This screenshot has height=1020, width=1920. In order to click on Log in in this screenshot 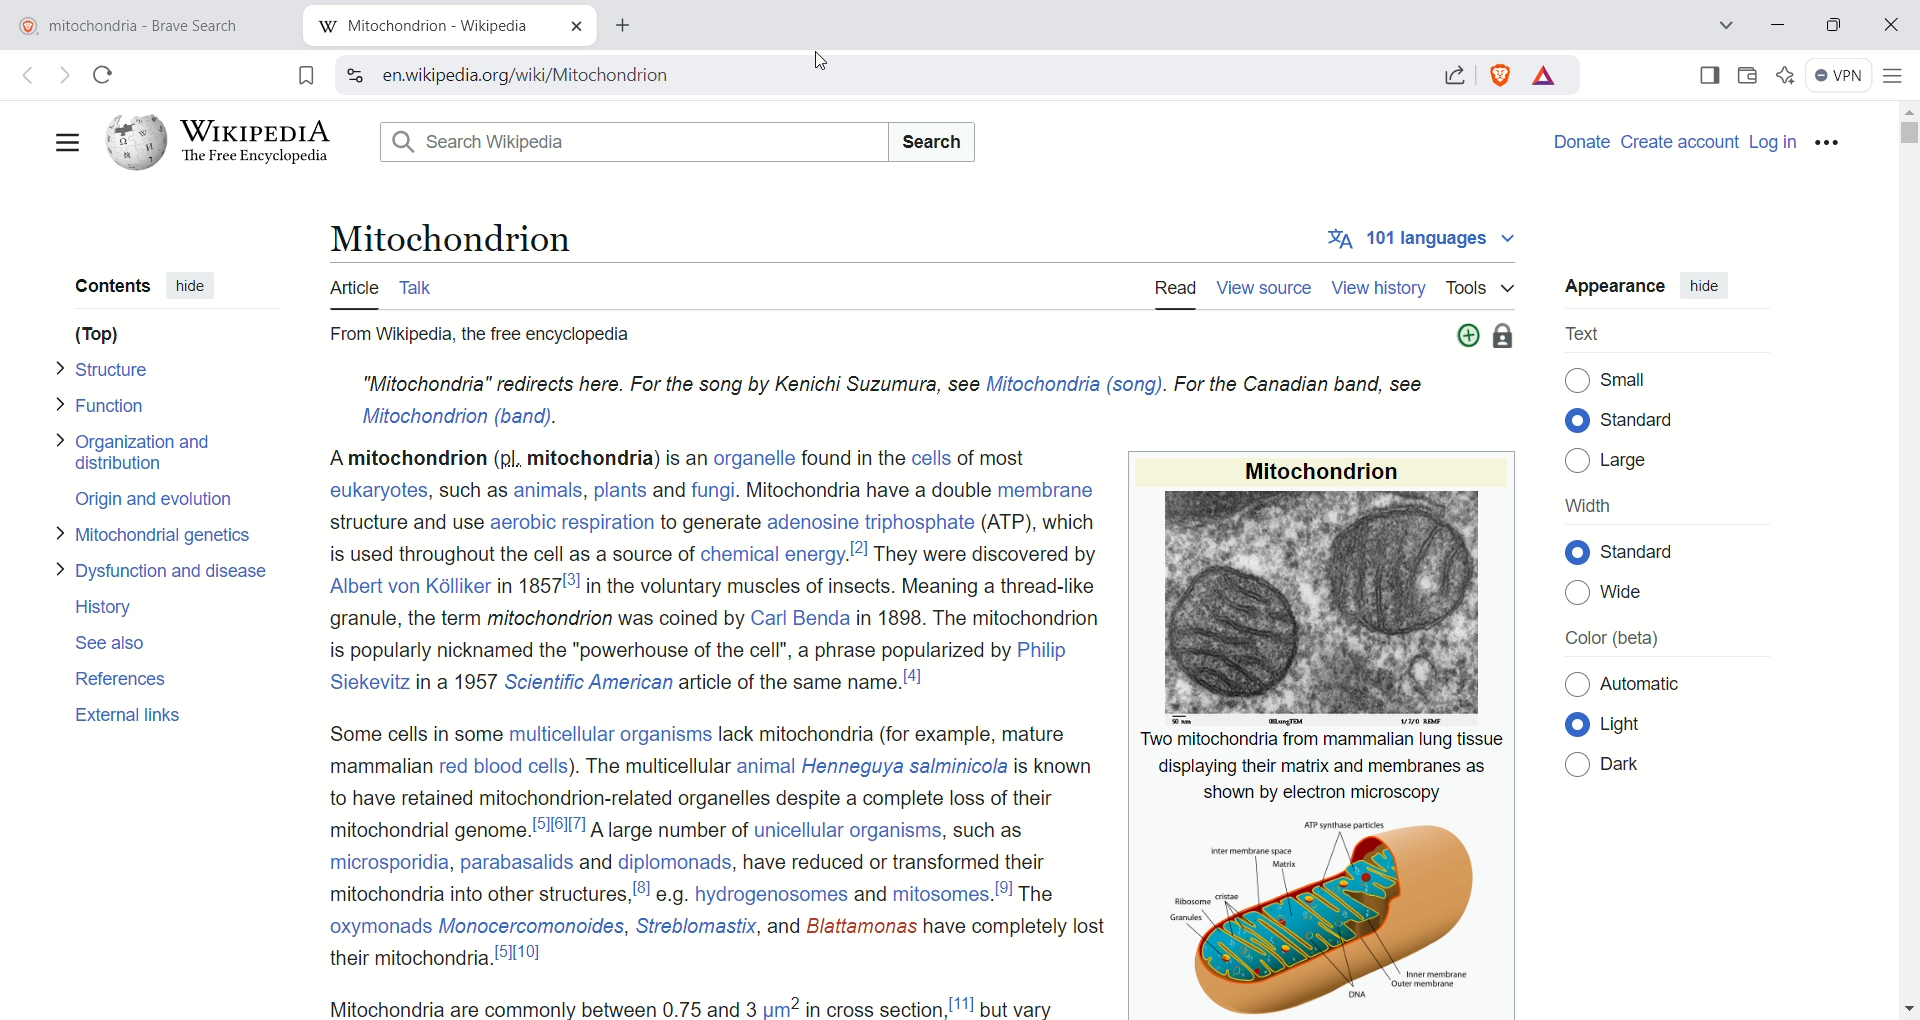, I will do `click(1773, 143)`.